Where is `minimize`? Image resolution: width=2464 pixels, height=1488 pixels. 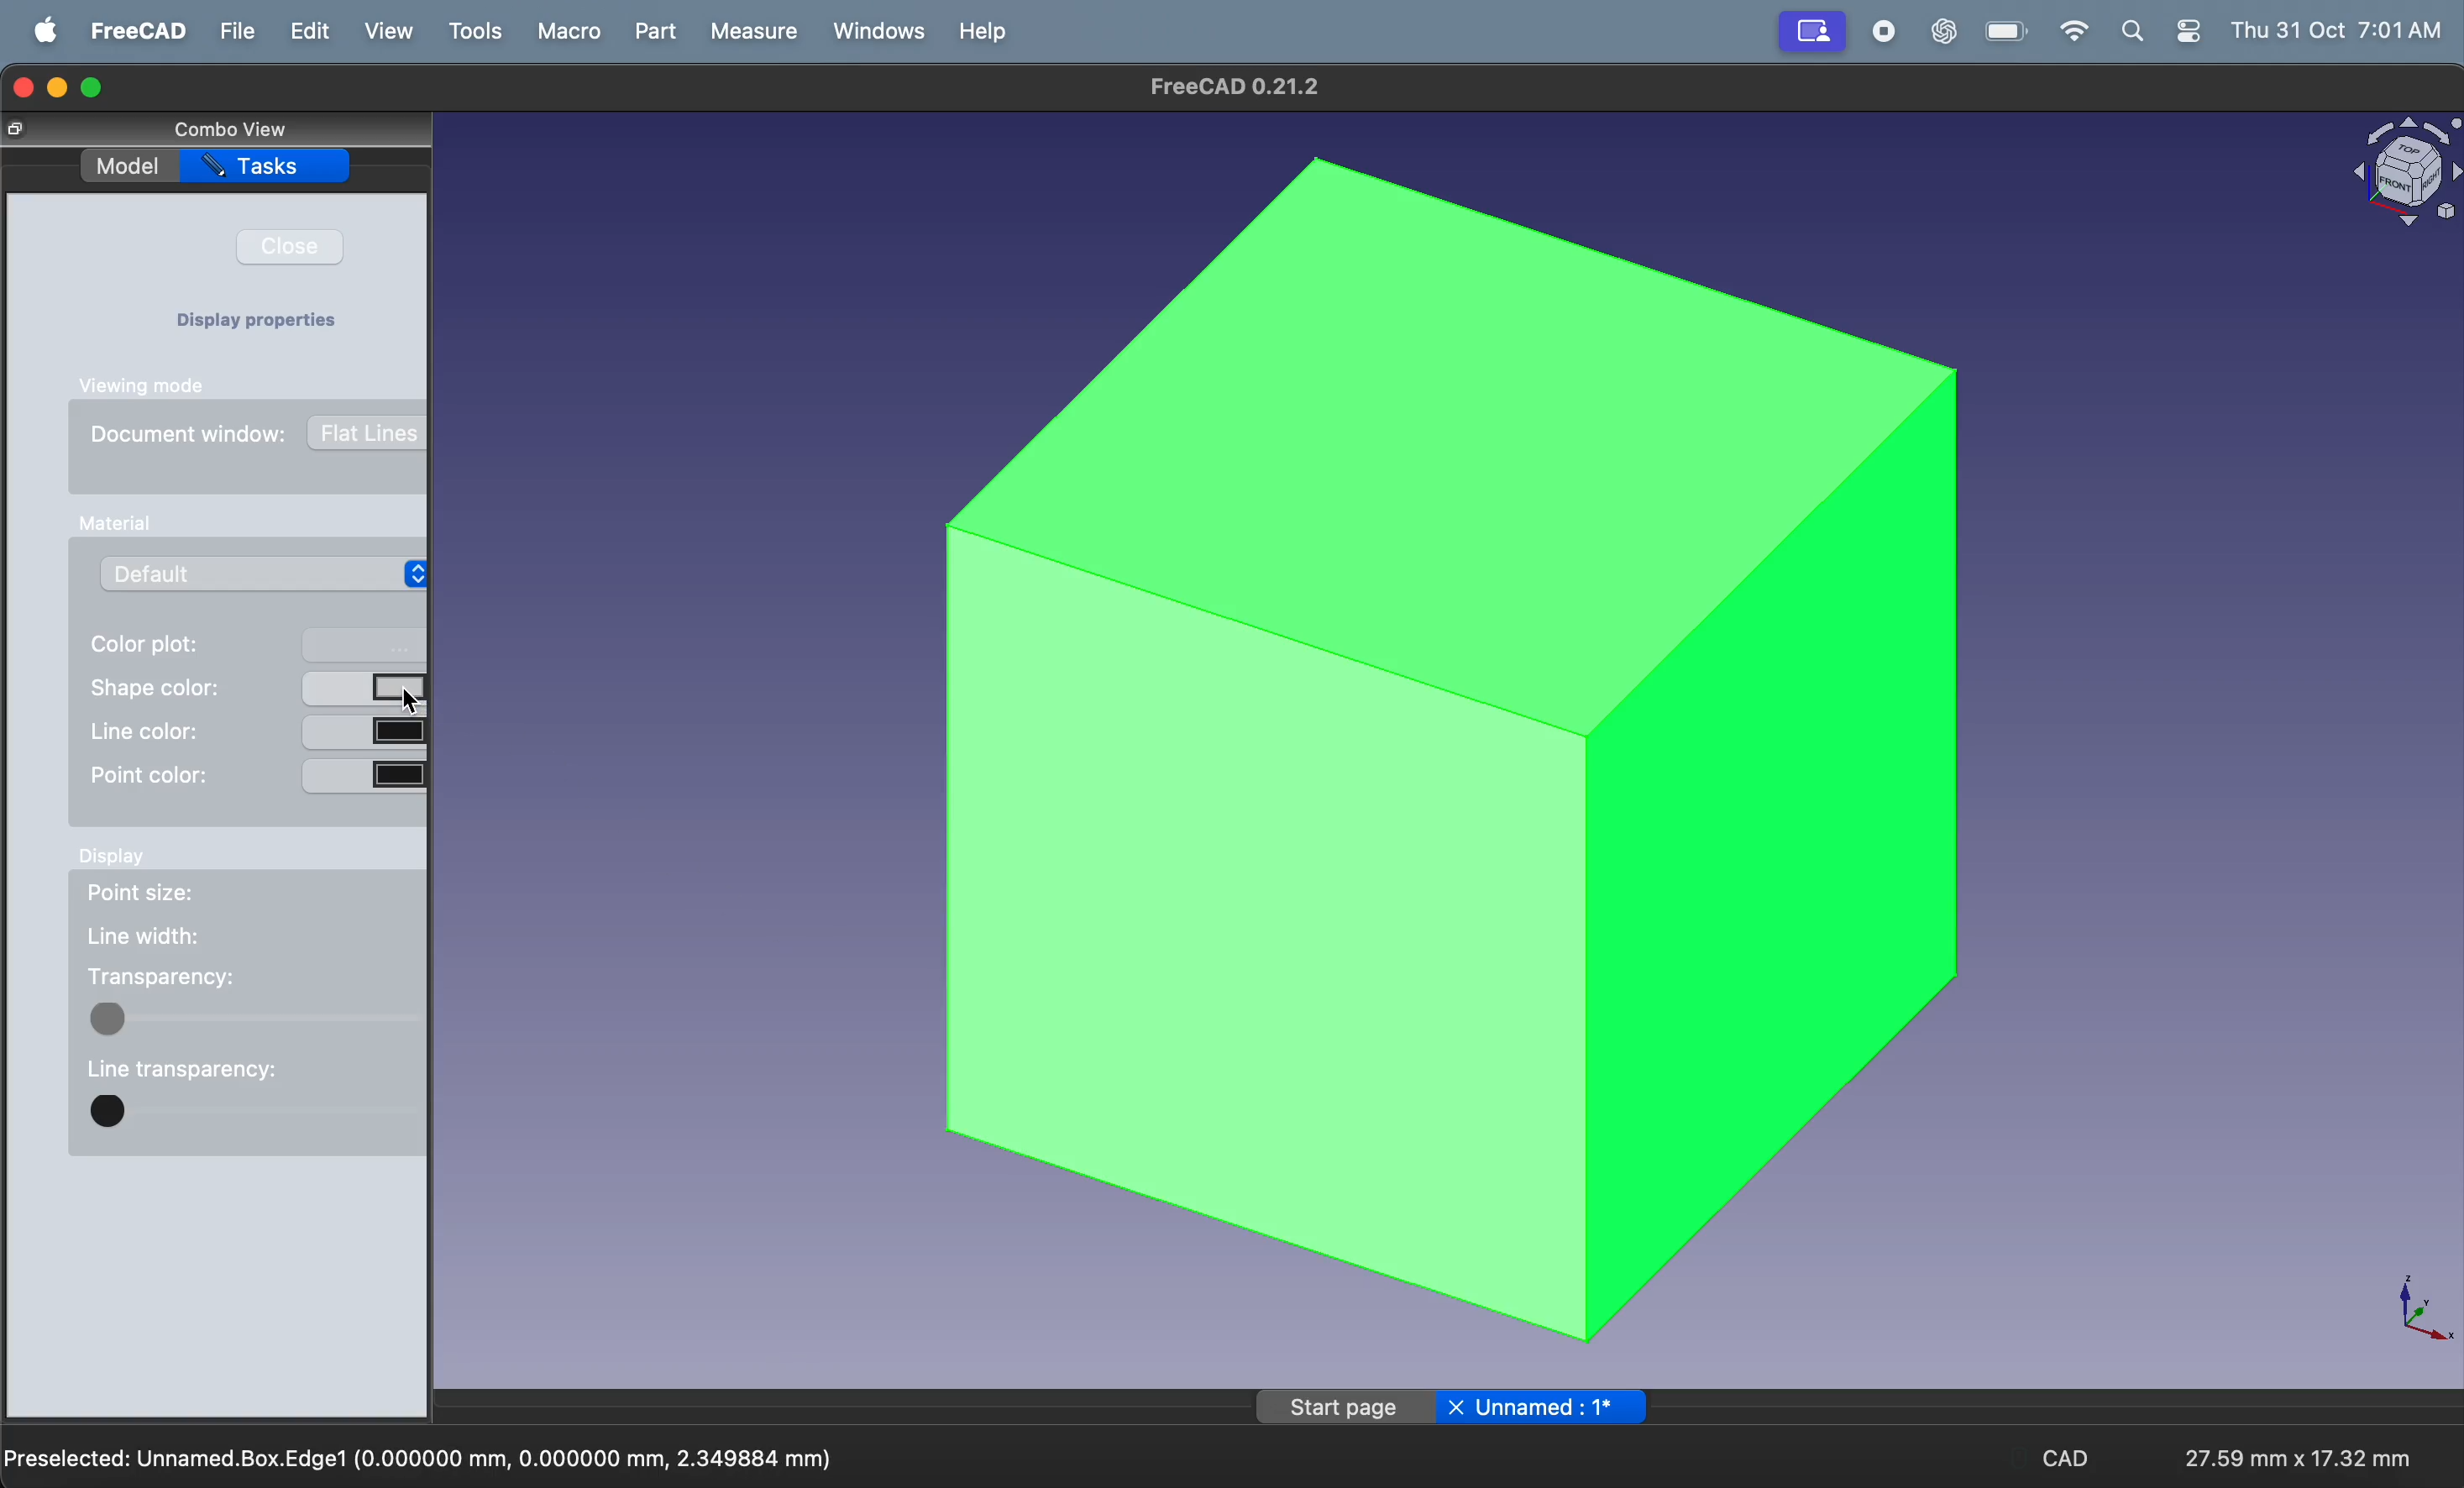
minimize is located at coordinates (61, 87).